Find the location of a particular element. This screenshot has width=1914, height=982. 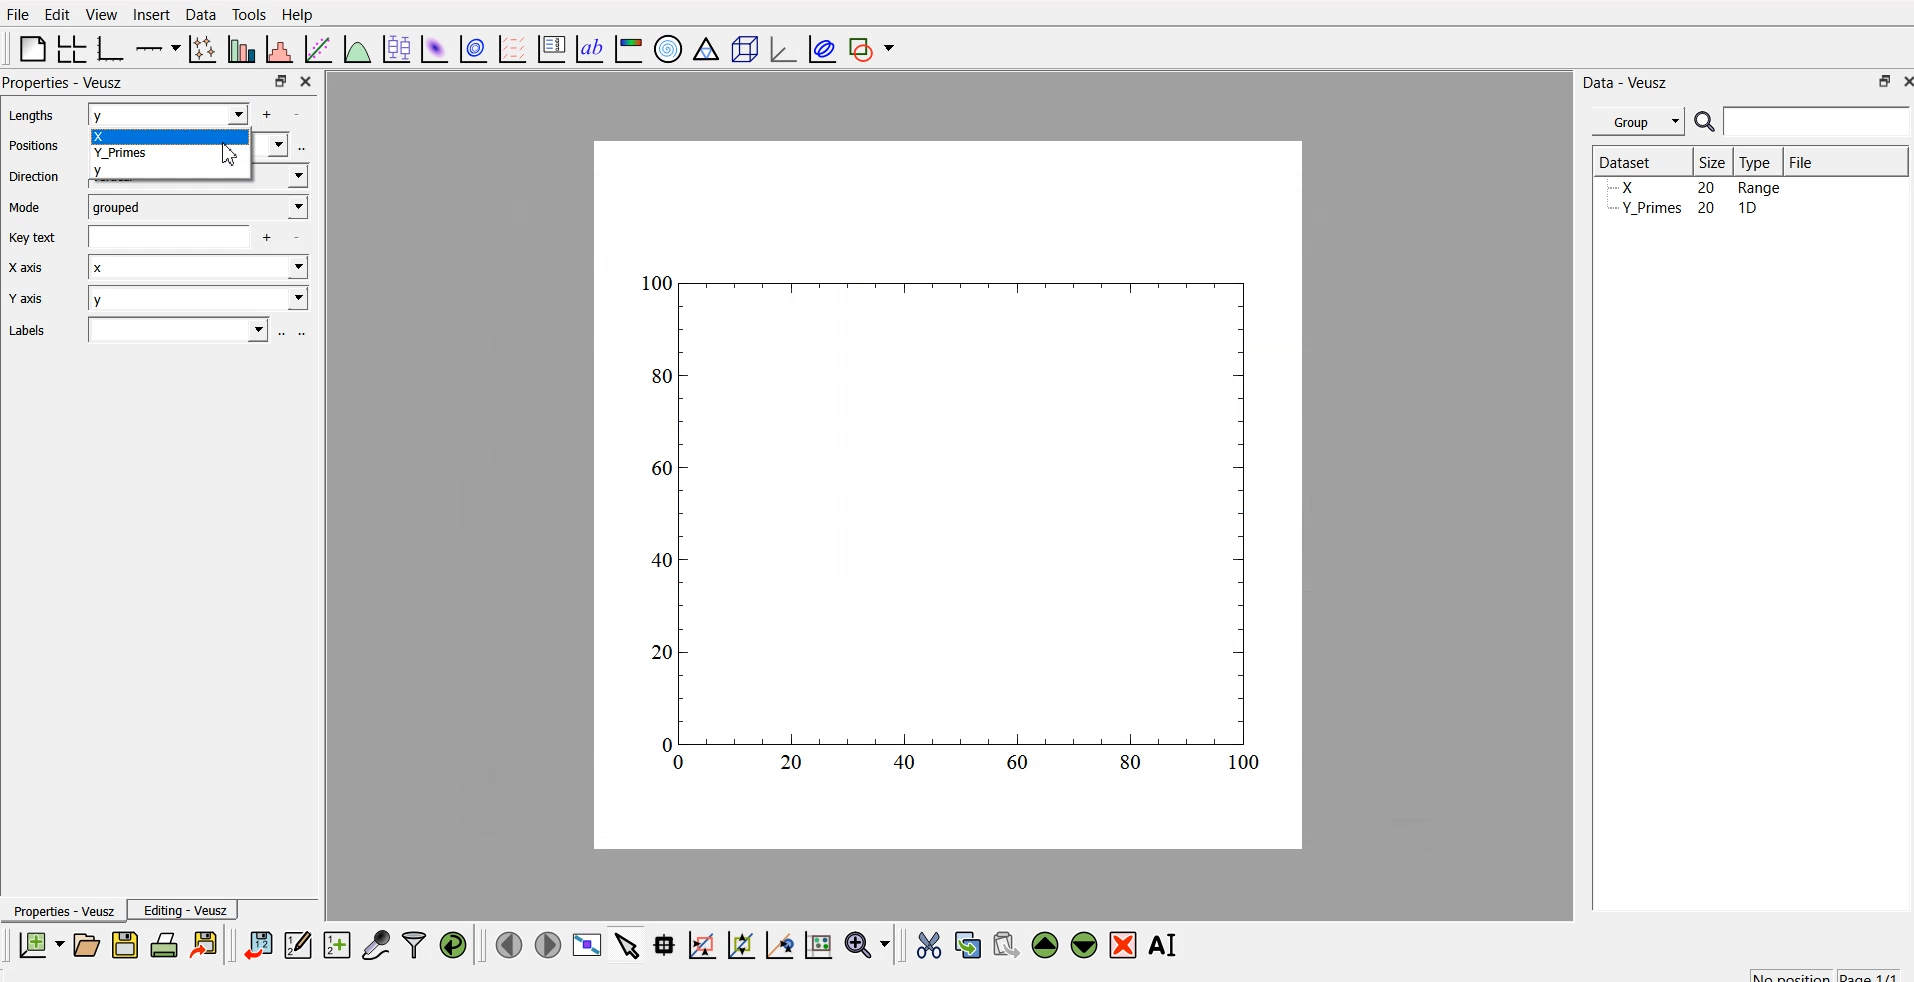

View is located at coordinates (103, 14).